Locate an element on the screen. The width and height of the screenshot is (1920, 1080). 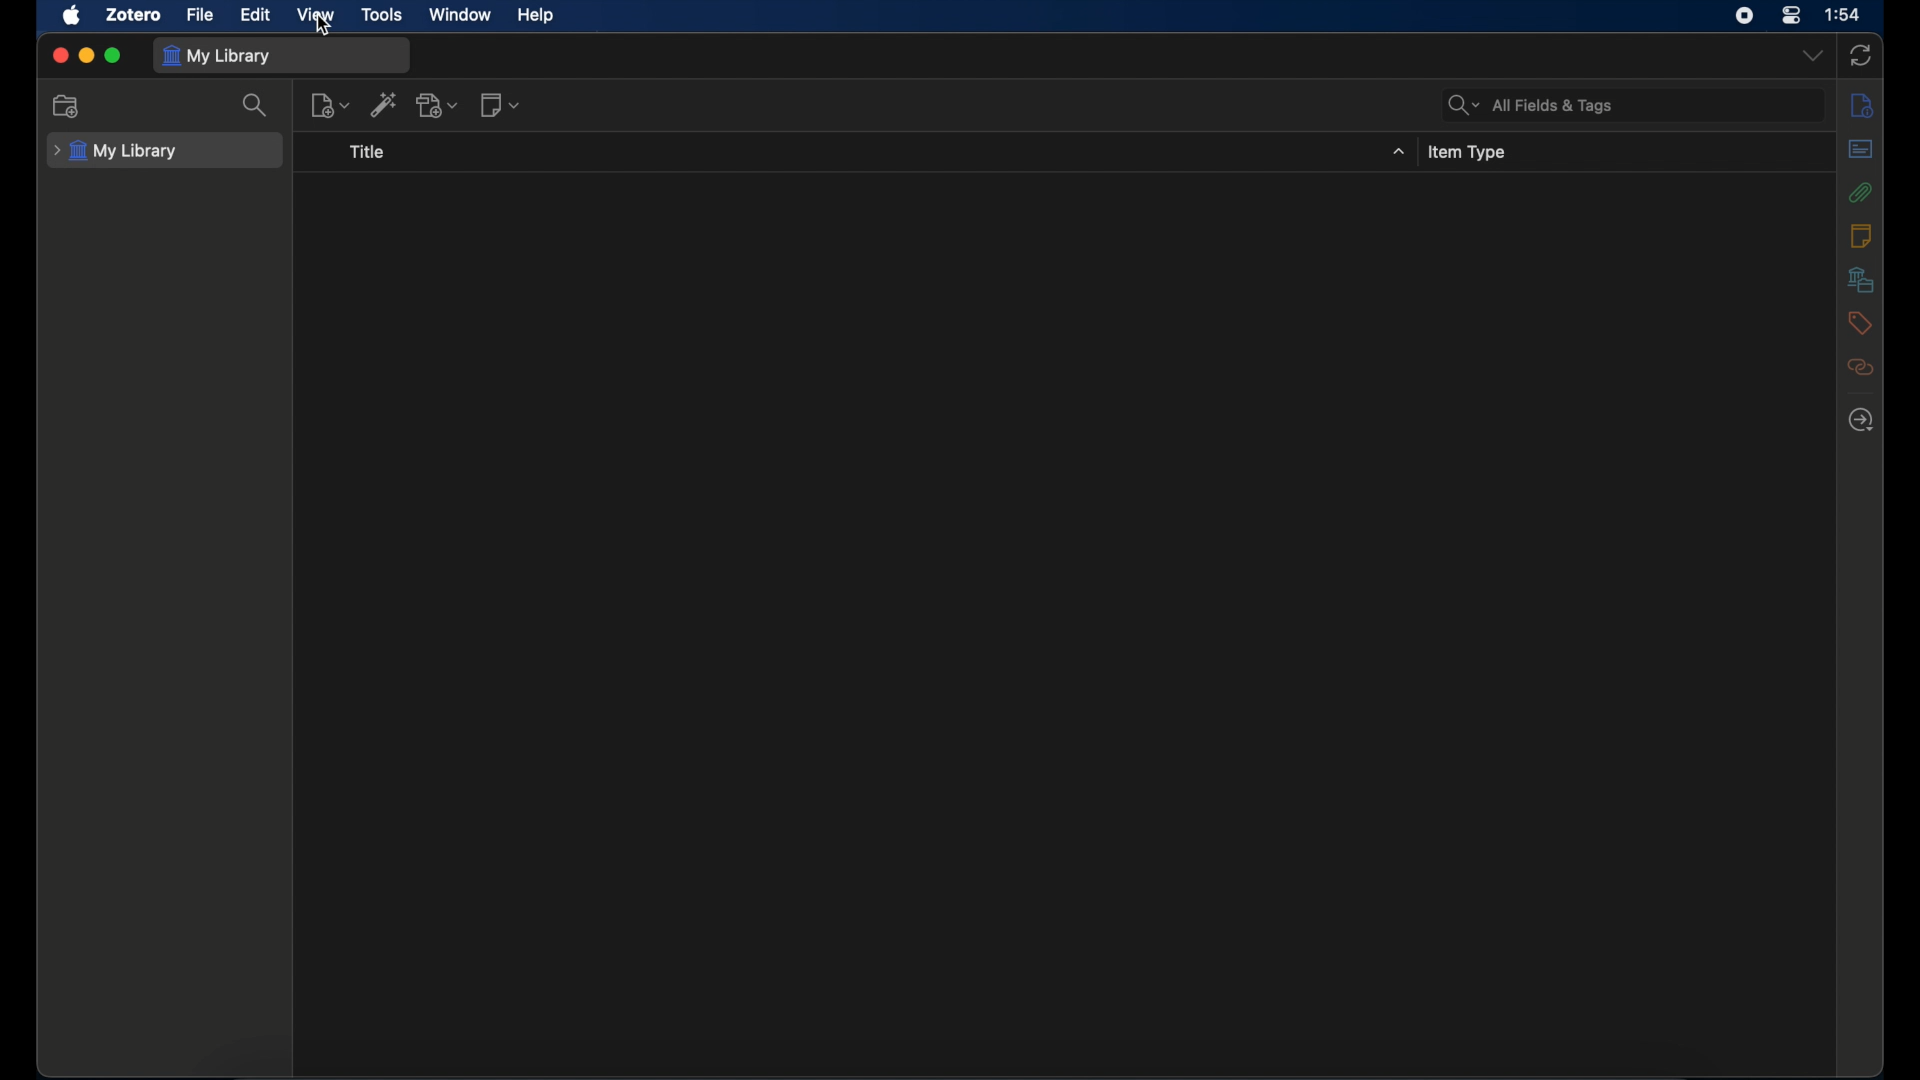
file is located at coordinates (200, 15).